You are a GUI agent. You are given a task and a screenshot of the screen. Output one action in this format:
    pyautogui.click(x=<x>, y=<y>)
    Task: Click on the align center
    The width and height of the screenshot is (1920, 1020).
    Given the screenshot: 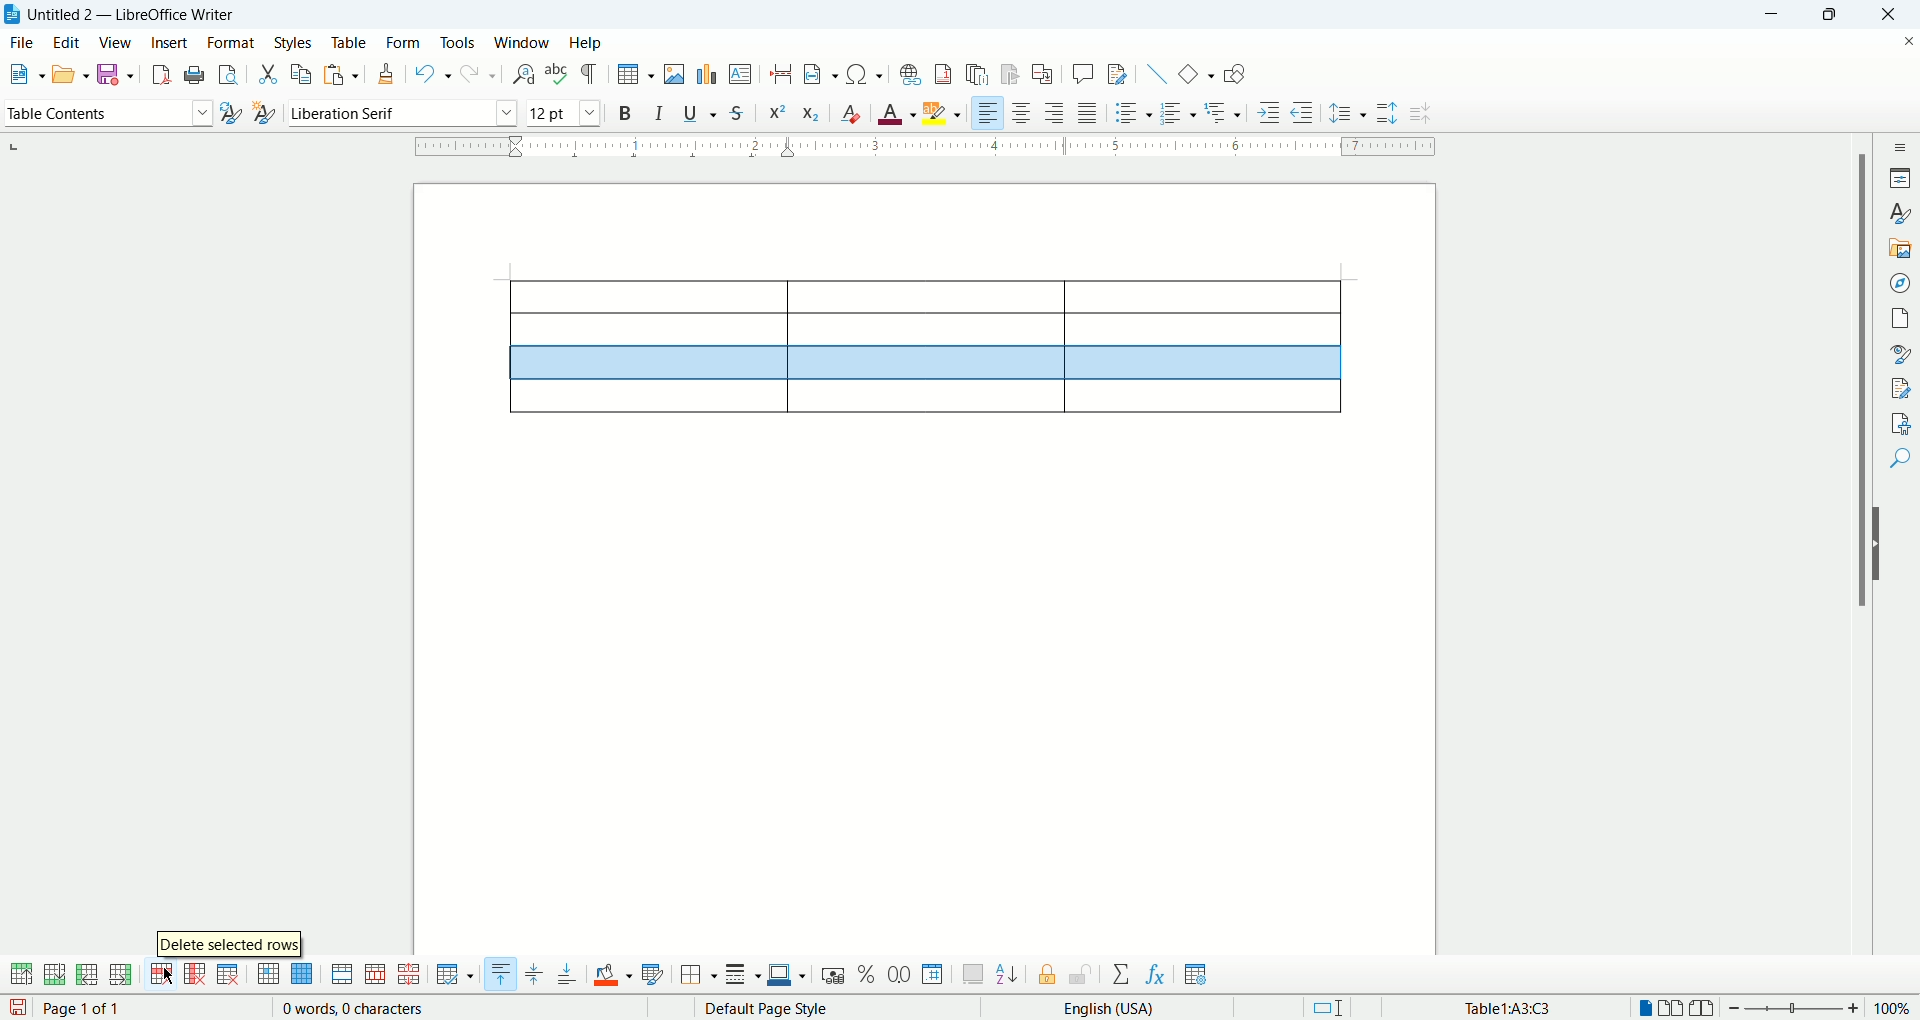 What is the action you would take?
    pyautogui.click(x=1023, y=114)
    